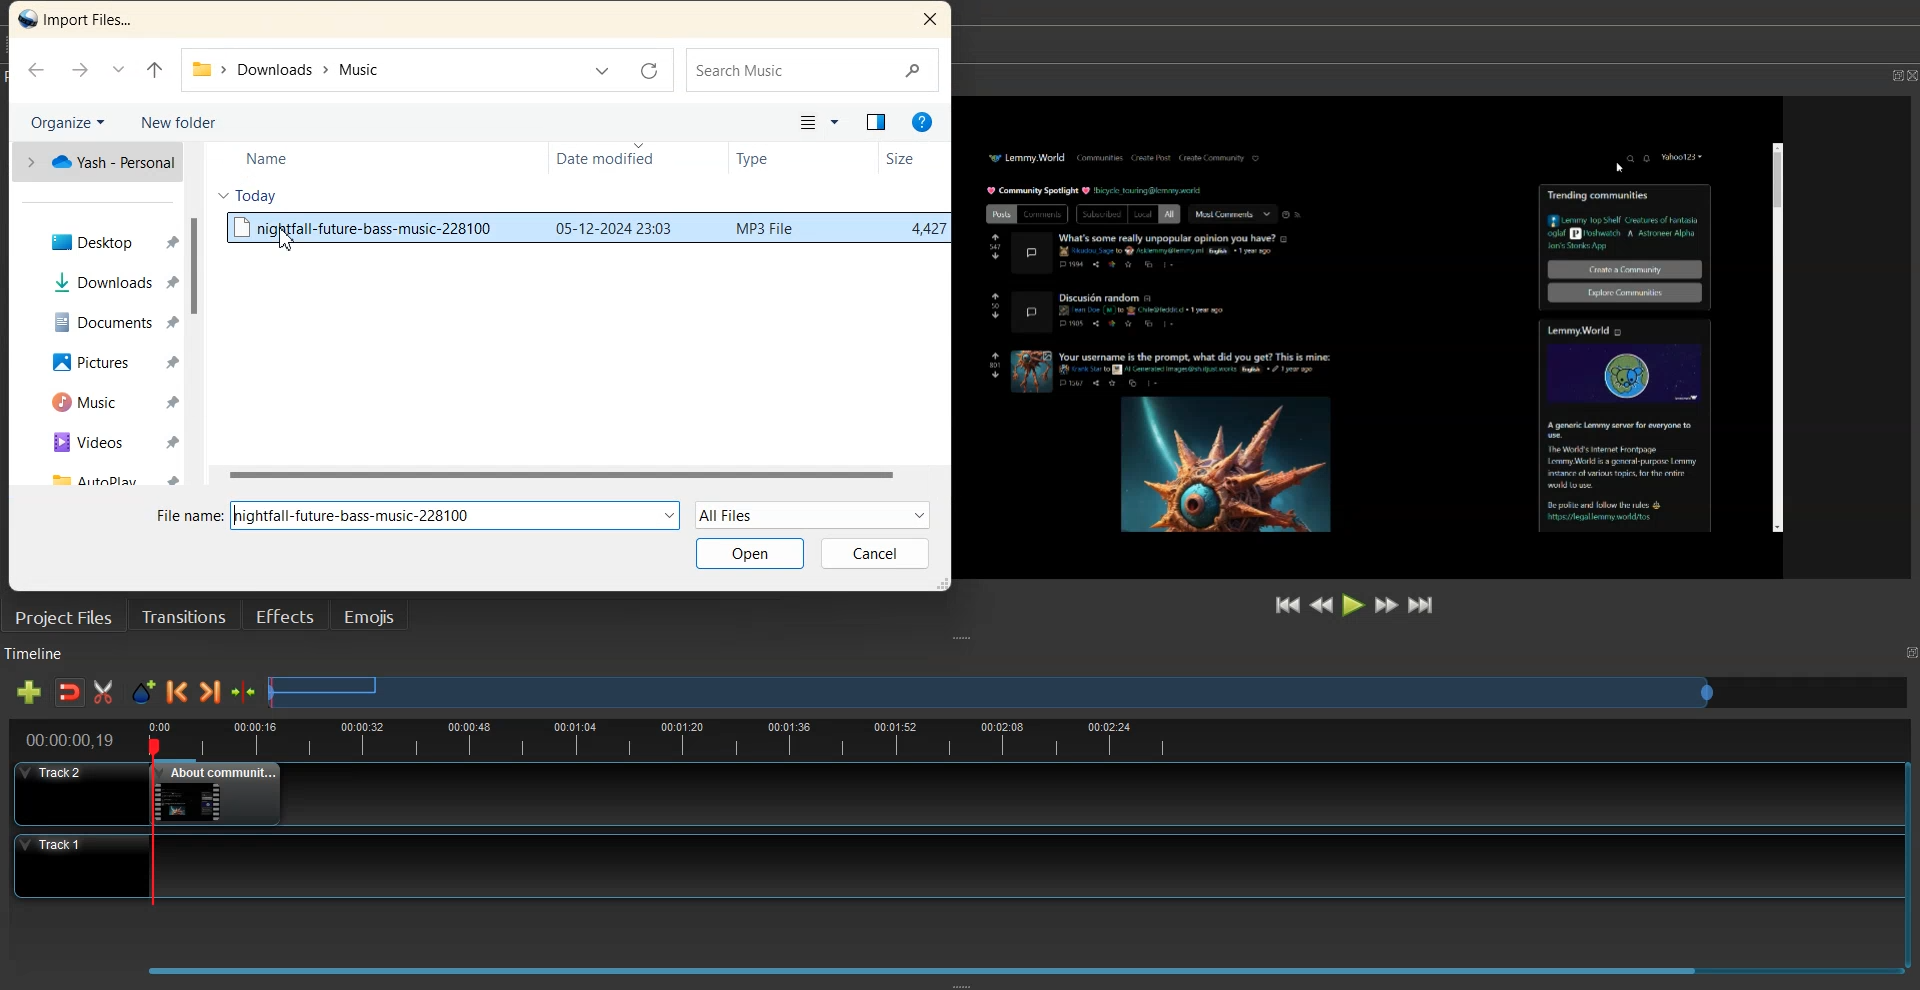 The image size is (1920, 990). What do you see at coordinates (81, 71) in the screenshot?
I see `Go Forward` at bounding box center [81, 71].